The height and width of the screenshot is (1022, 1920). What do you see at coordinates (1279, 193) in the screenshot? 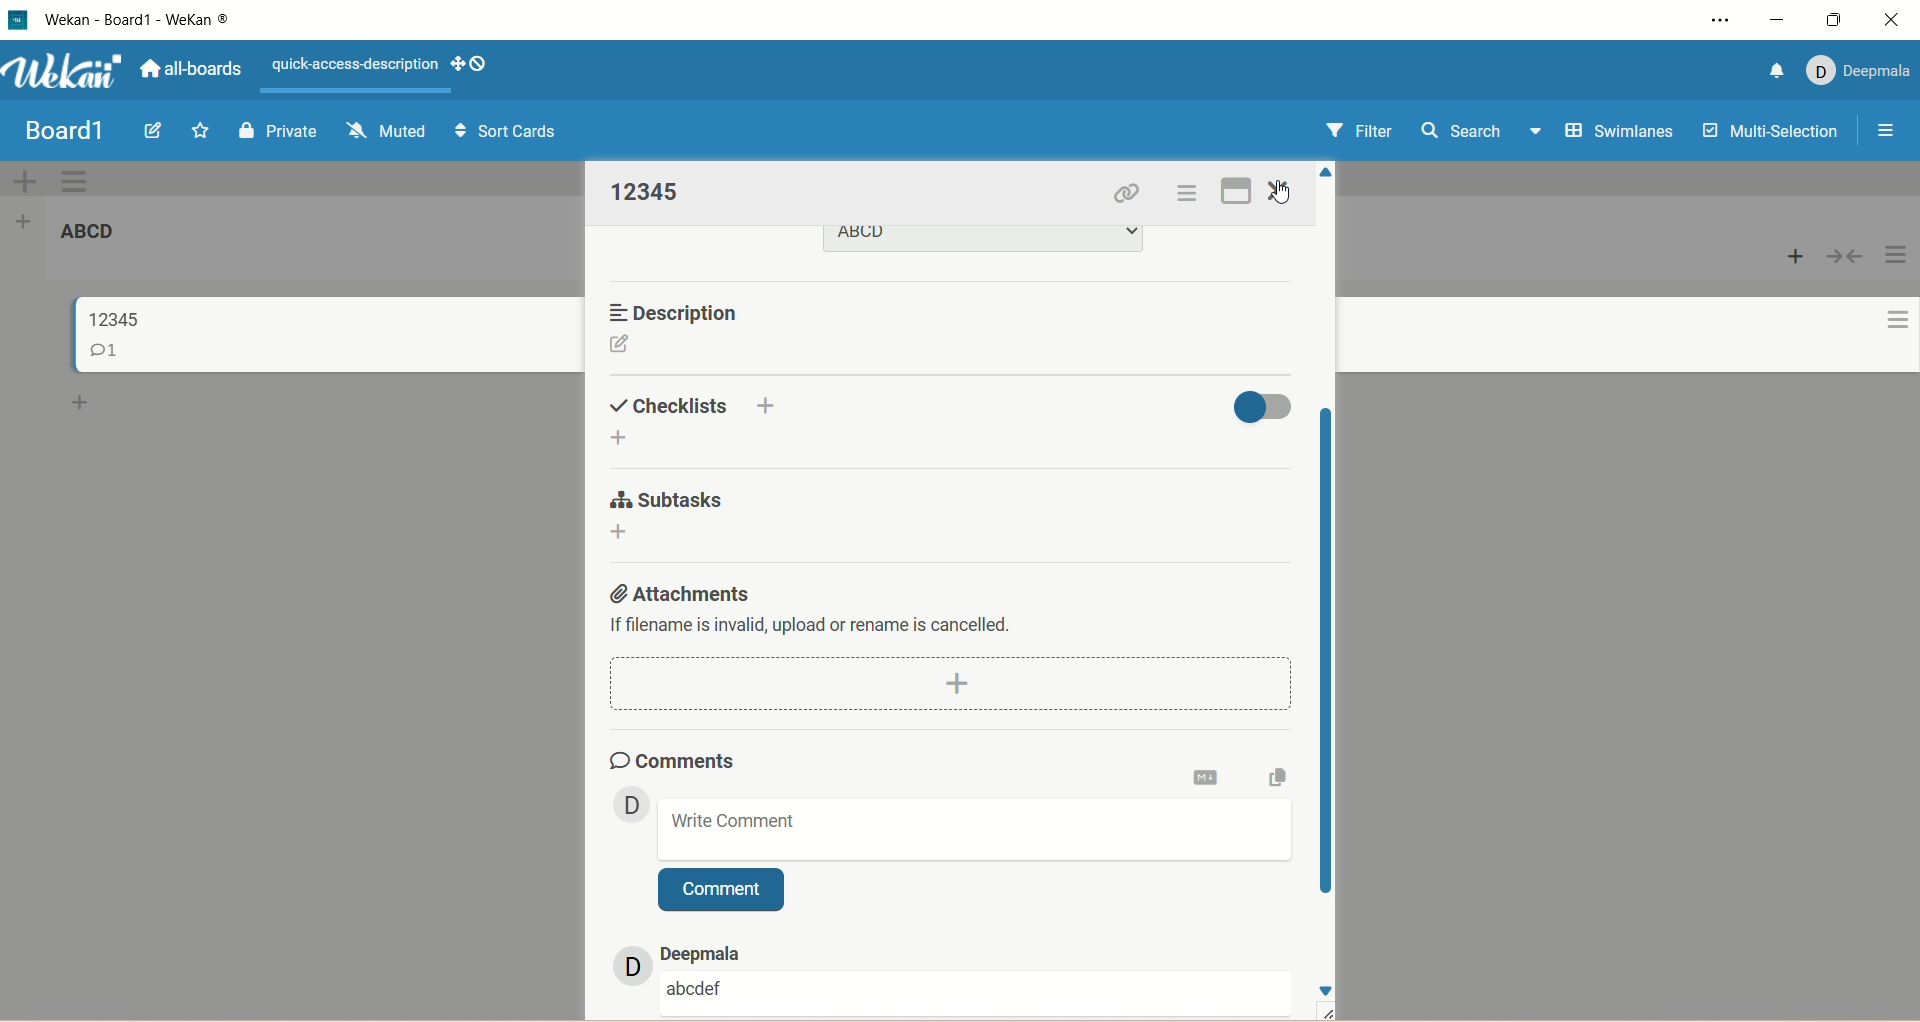
I see `cursor` at bounding box center [1279, 193].